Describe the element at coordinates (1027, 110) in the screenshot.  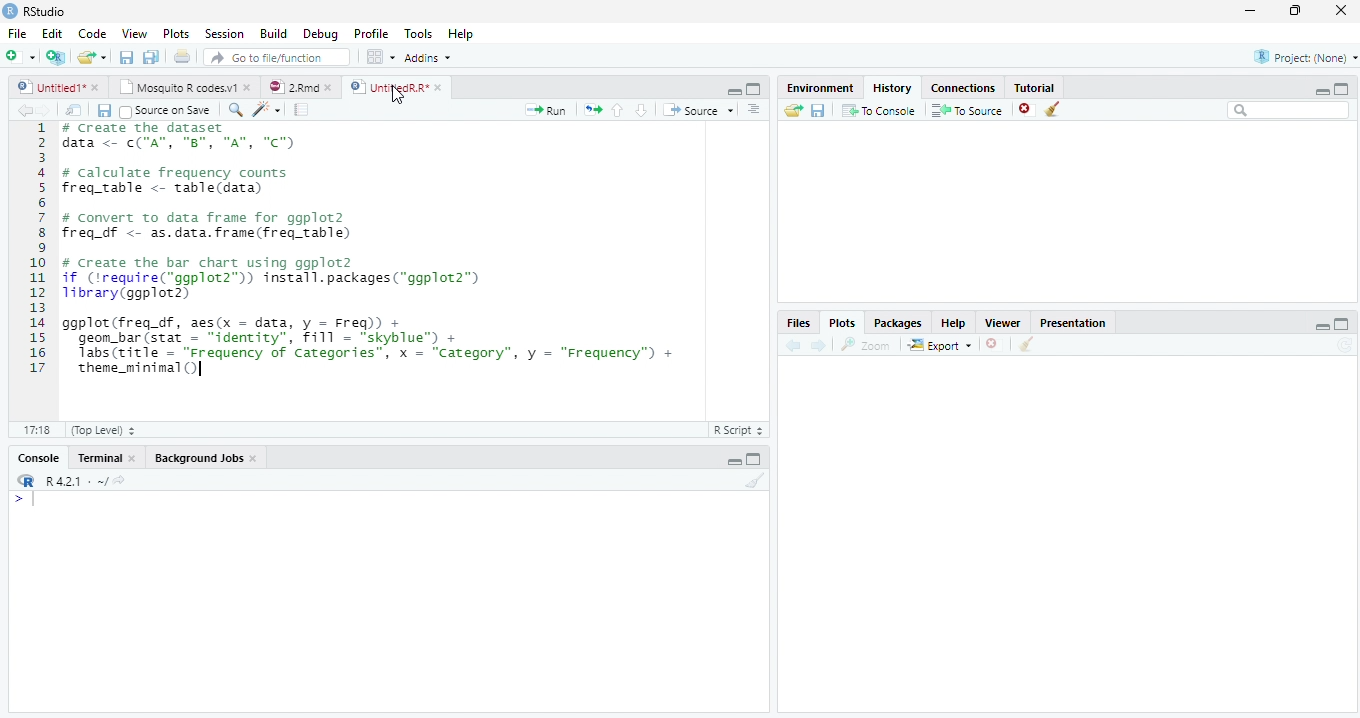
I see `Delete ` at that location.